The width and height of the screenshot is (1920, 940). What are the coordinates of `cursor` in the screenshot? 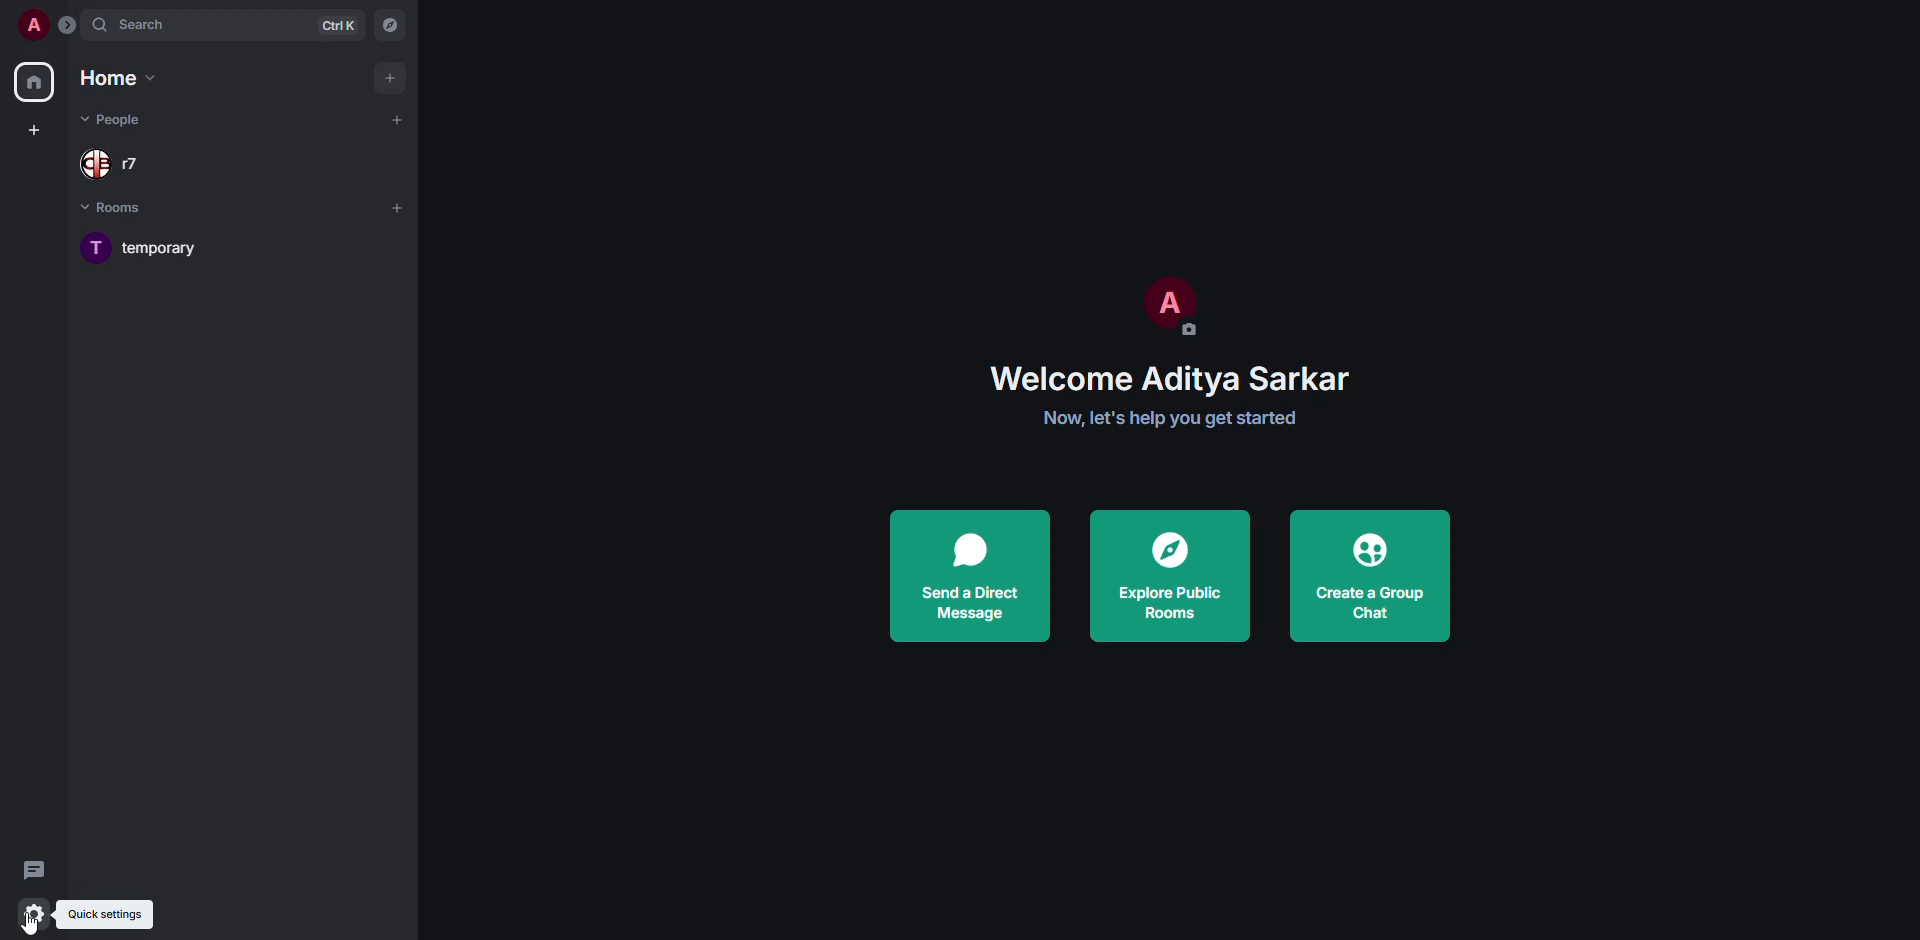 It's located at (38, 923).